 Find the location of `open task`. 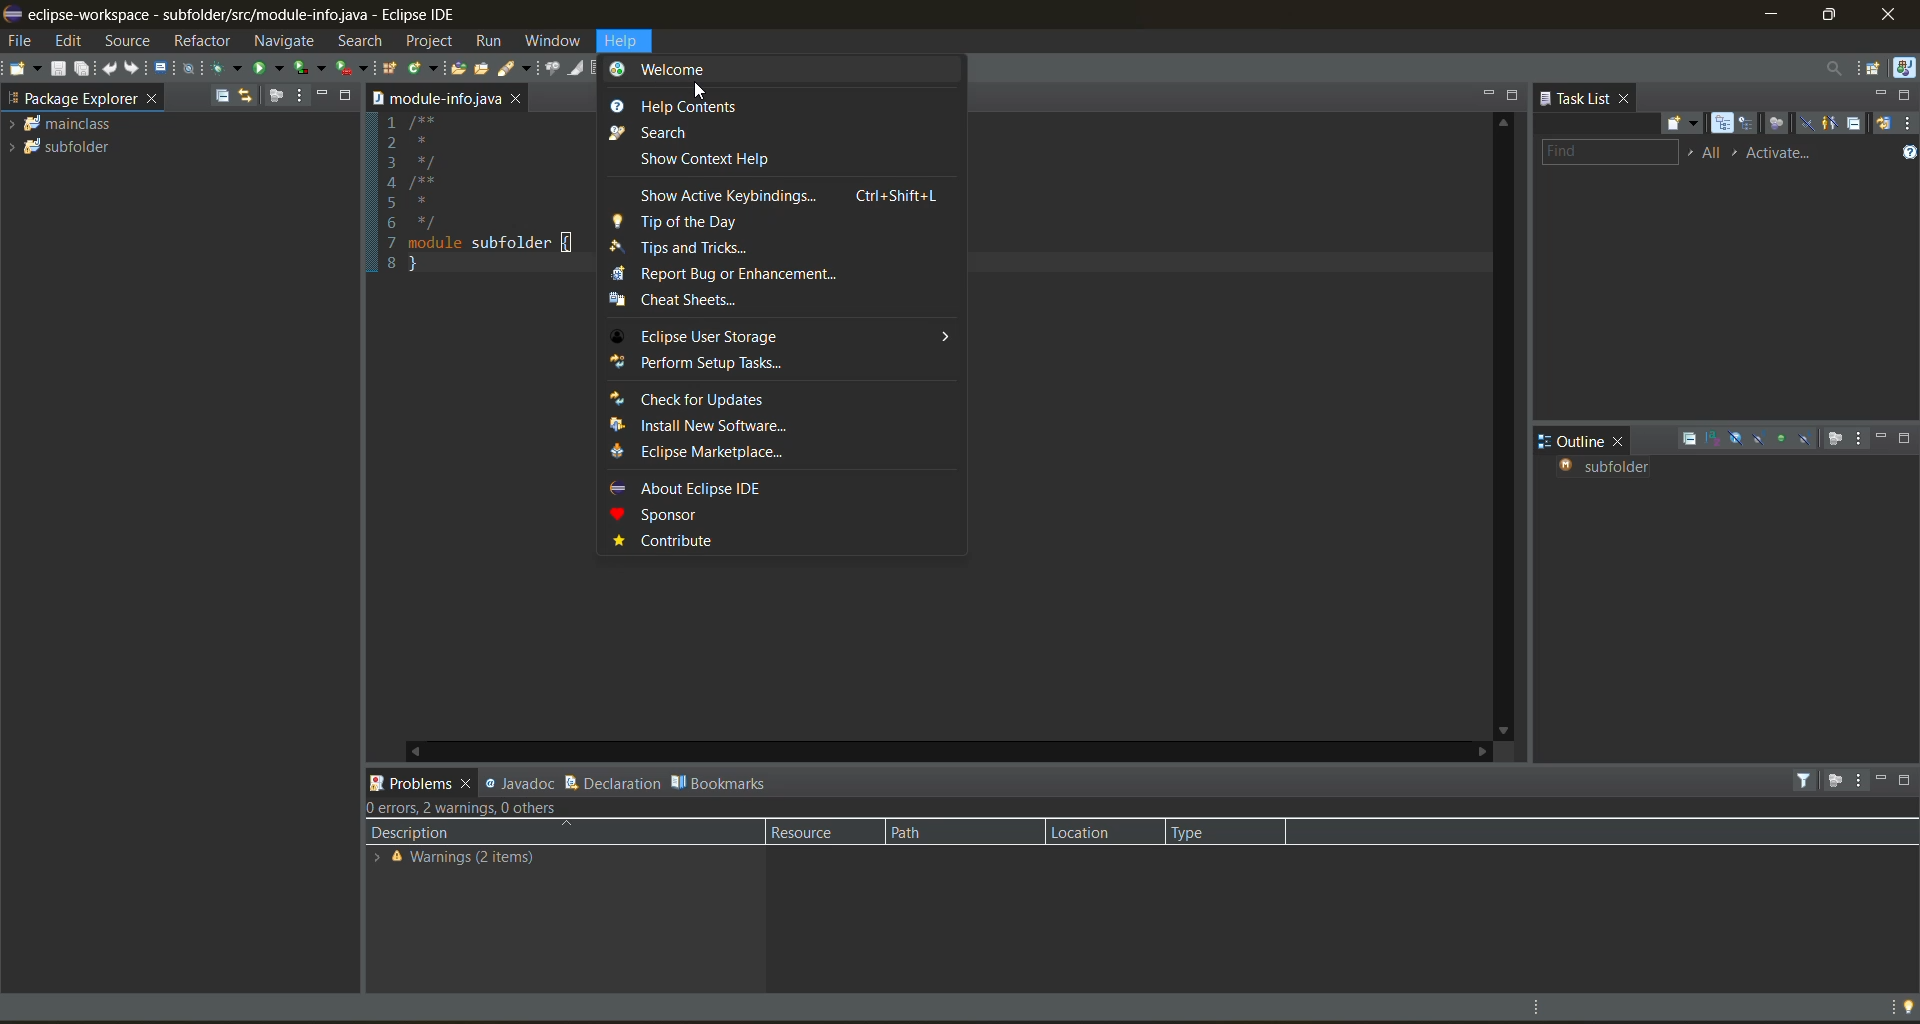

open task is located at coordinates (483, 66).